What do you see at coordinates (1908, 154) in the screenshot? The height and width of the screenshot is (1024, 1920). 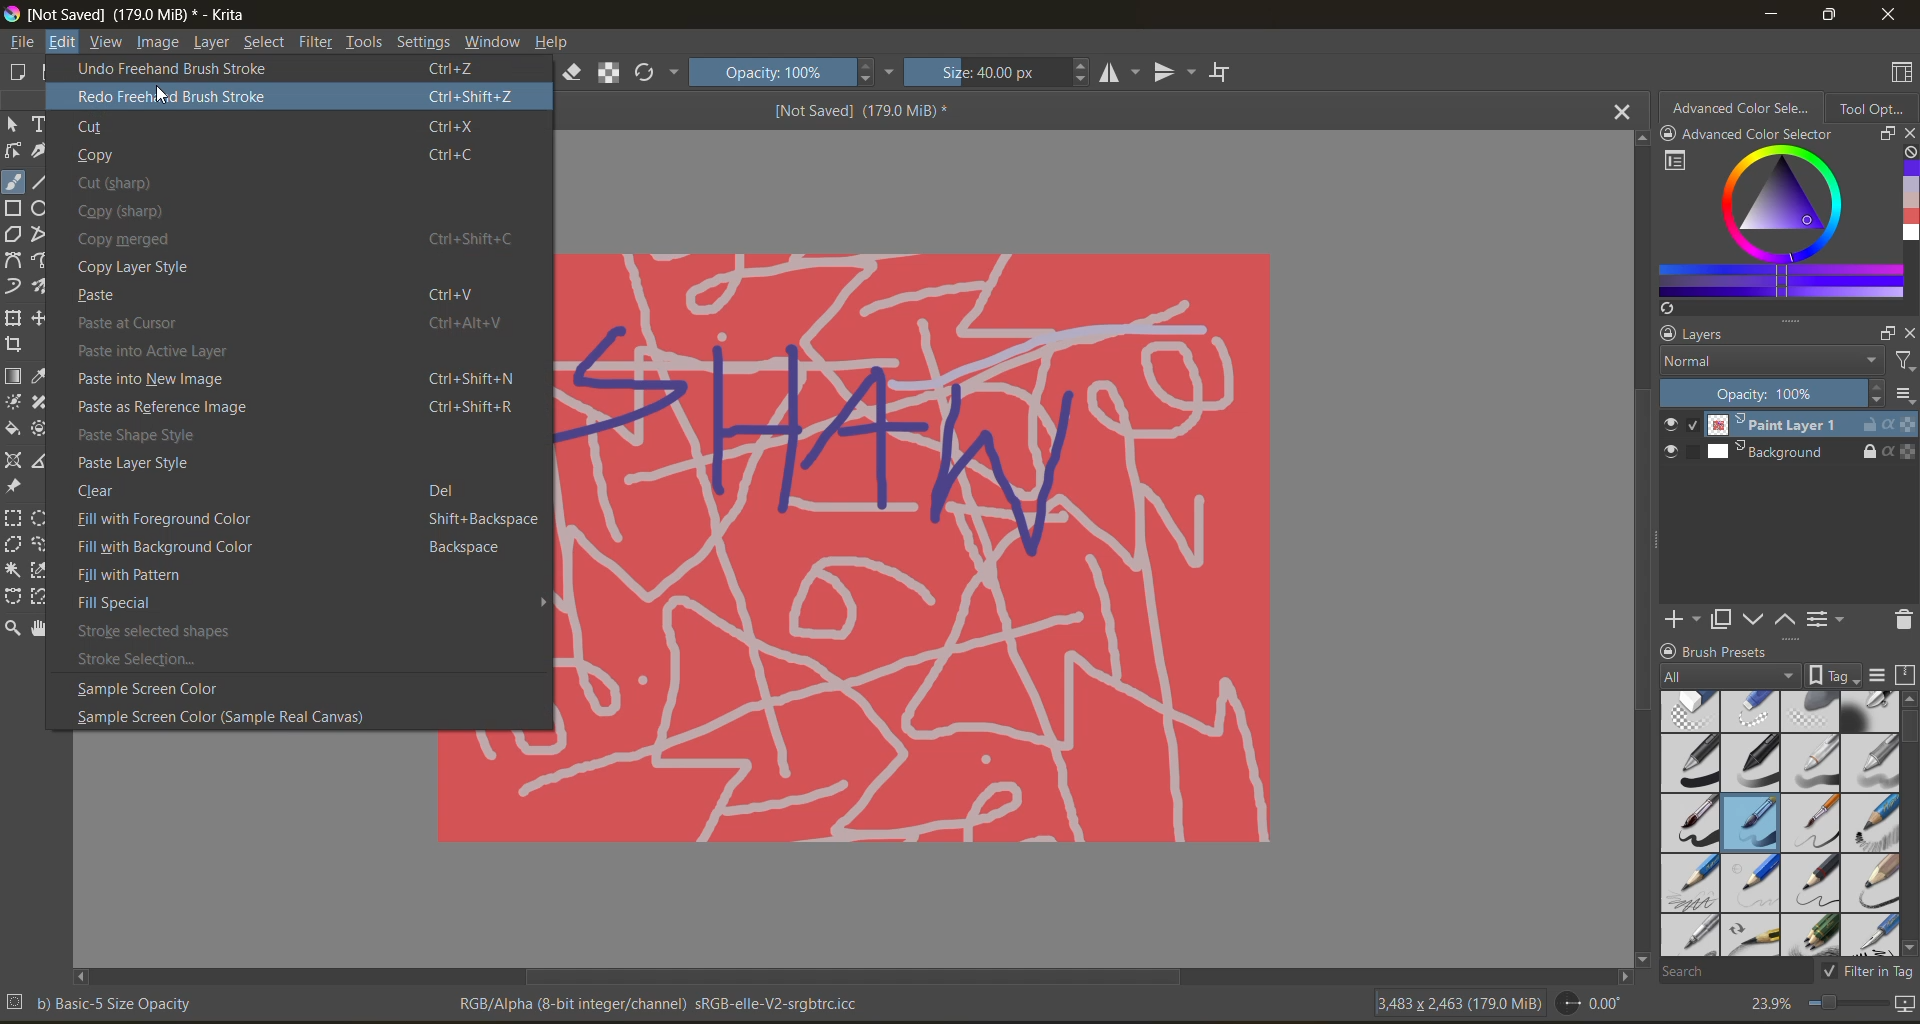 I see `clear all color history` at bounding box center [1908, 154].